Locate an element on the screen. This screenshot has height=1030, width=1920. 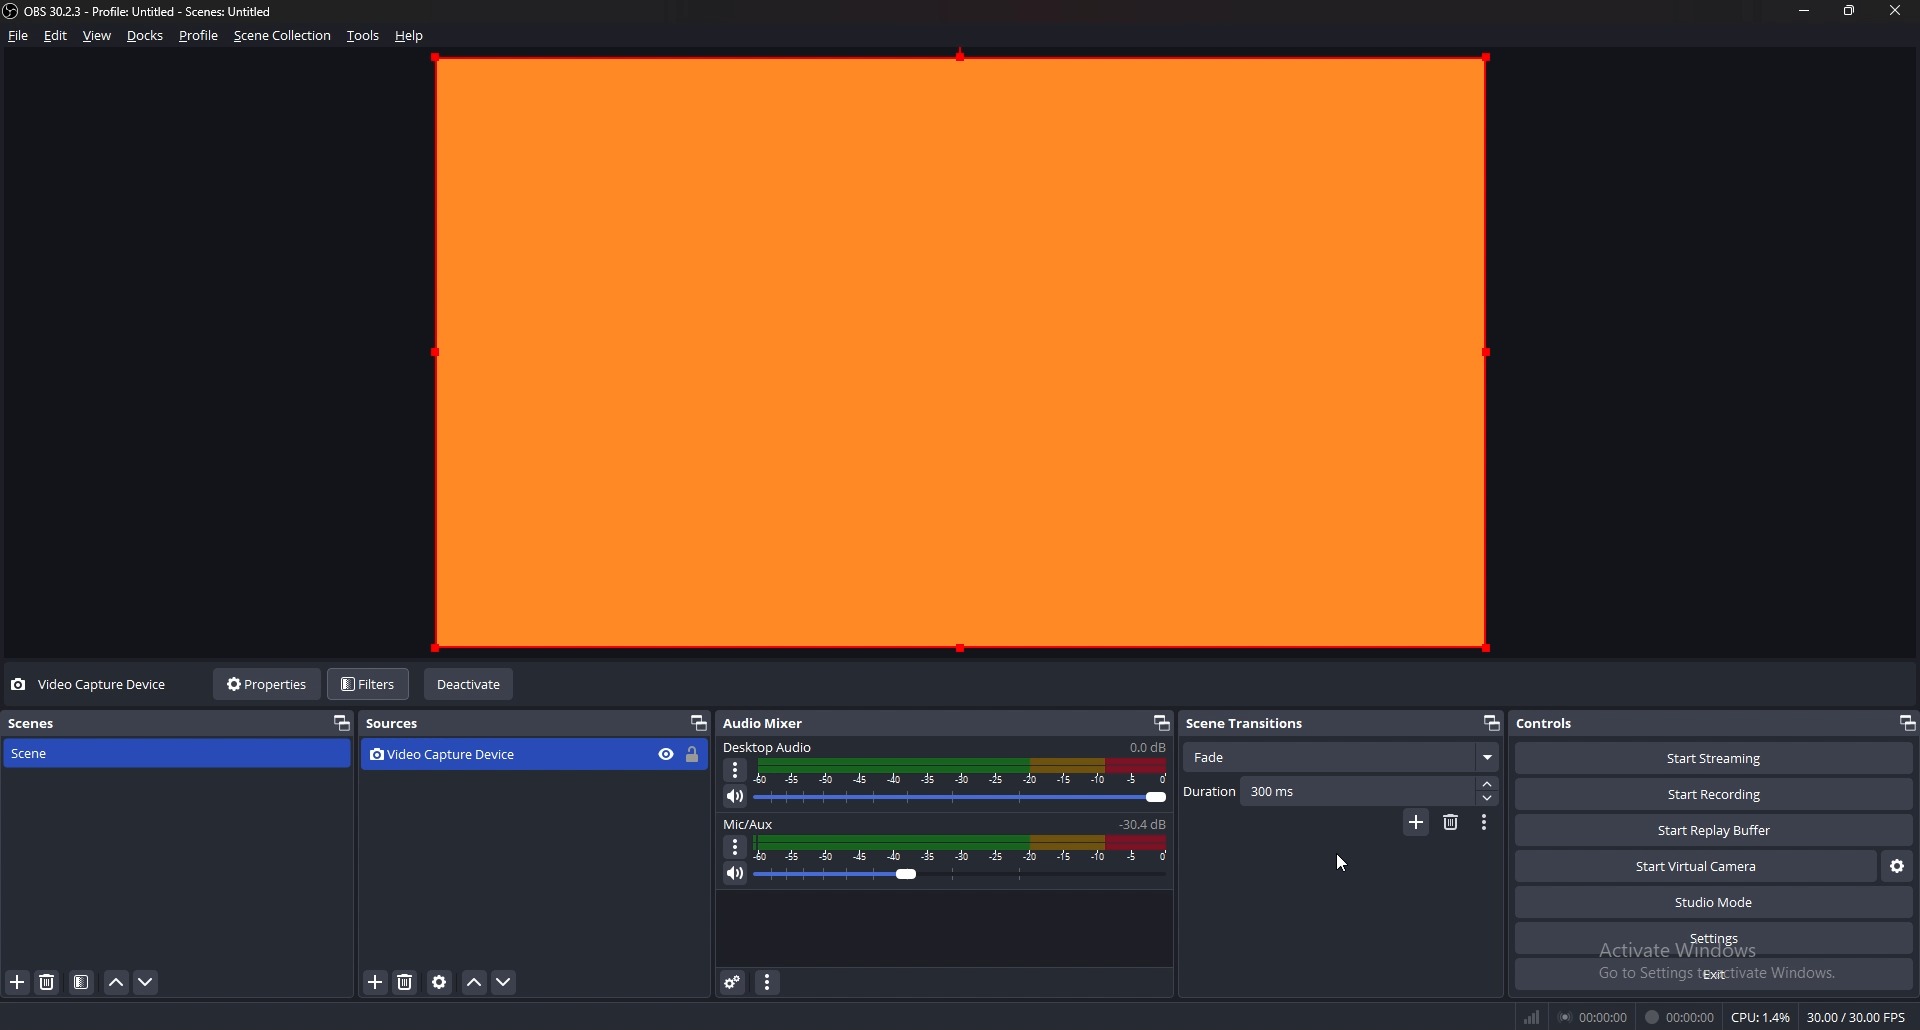
scene is located at coordinates (93, 753).